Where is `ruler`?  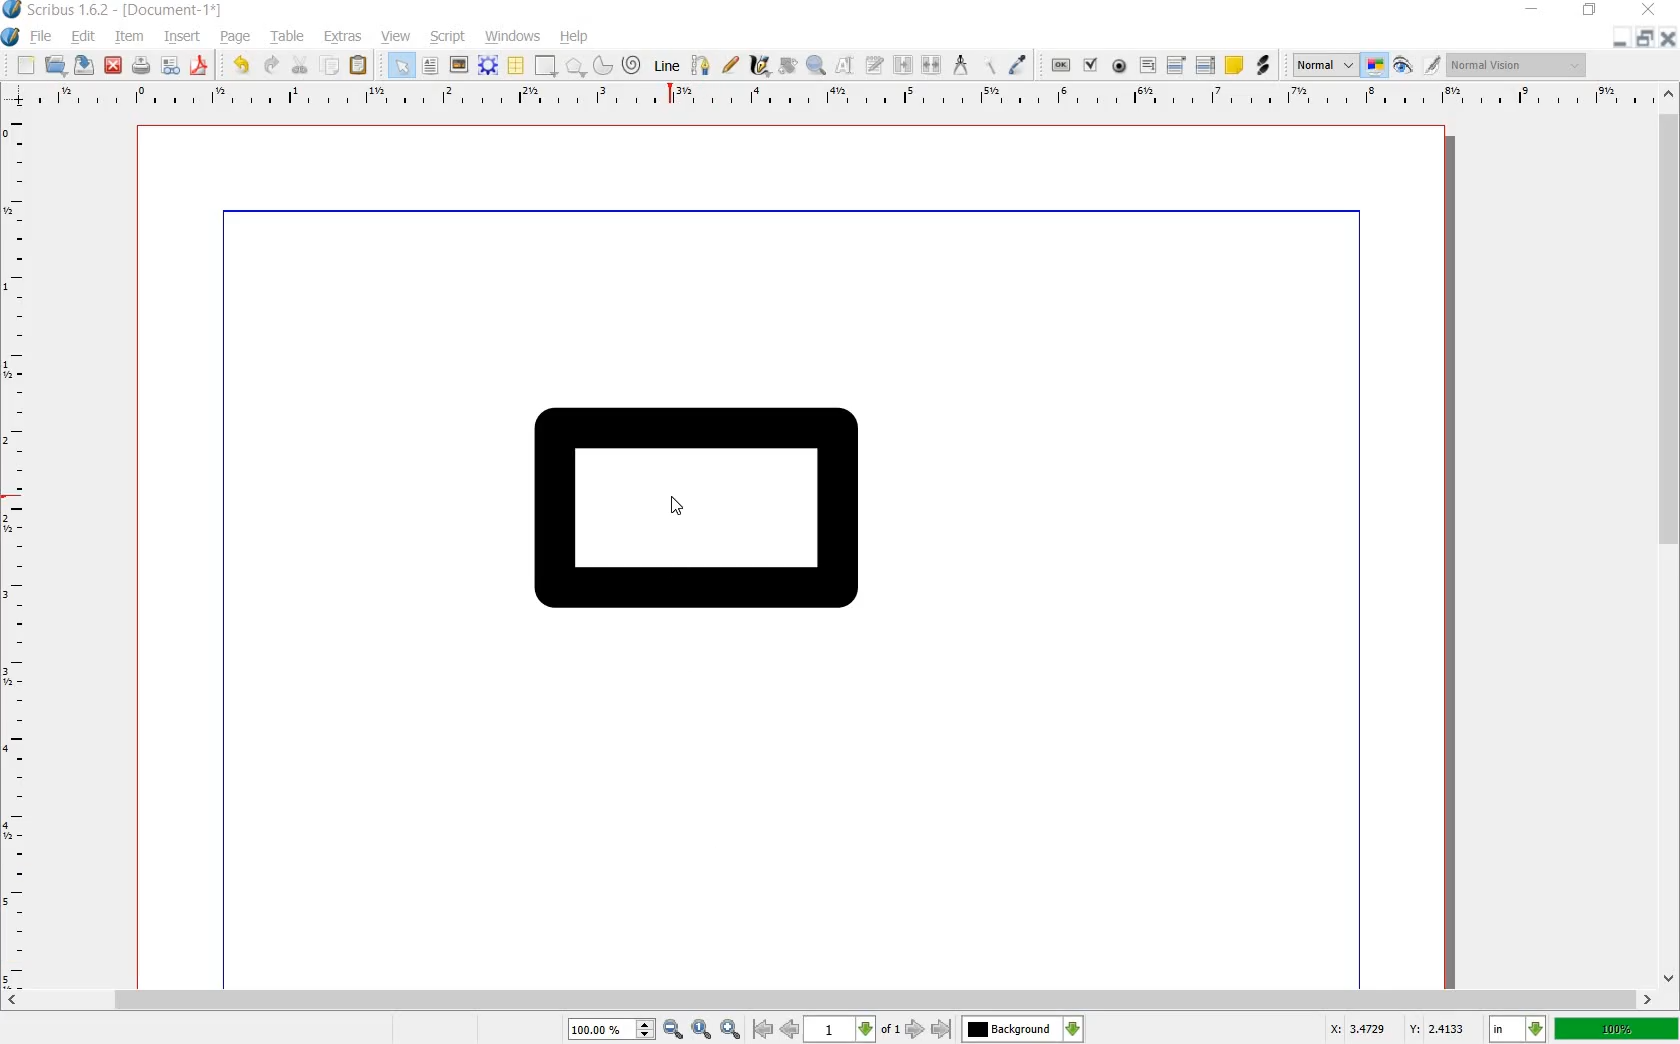
ruler is located at coordinates (23, 550).